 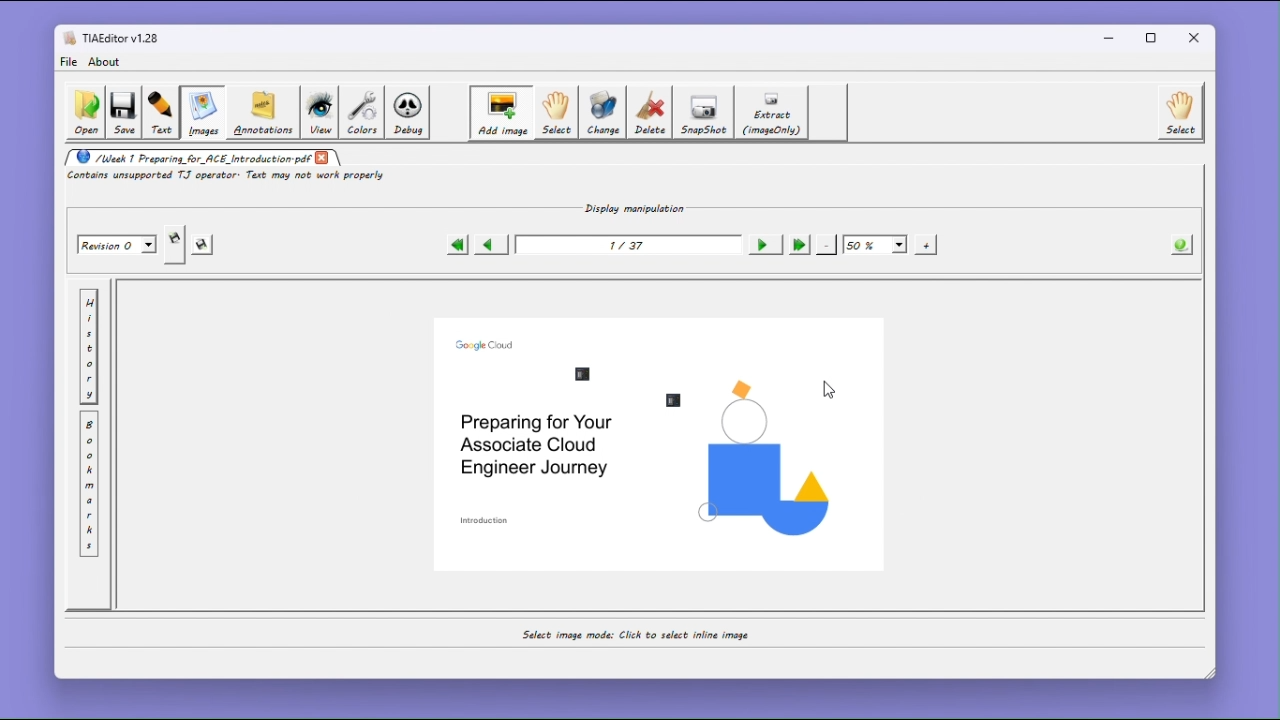 What do you see at coordinates (535, 445) in the screenshot?
I see `preparing for your associate cloud engineer journey` at bounding box center [535, 445].